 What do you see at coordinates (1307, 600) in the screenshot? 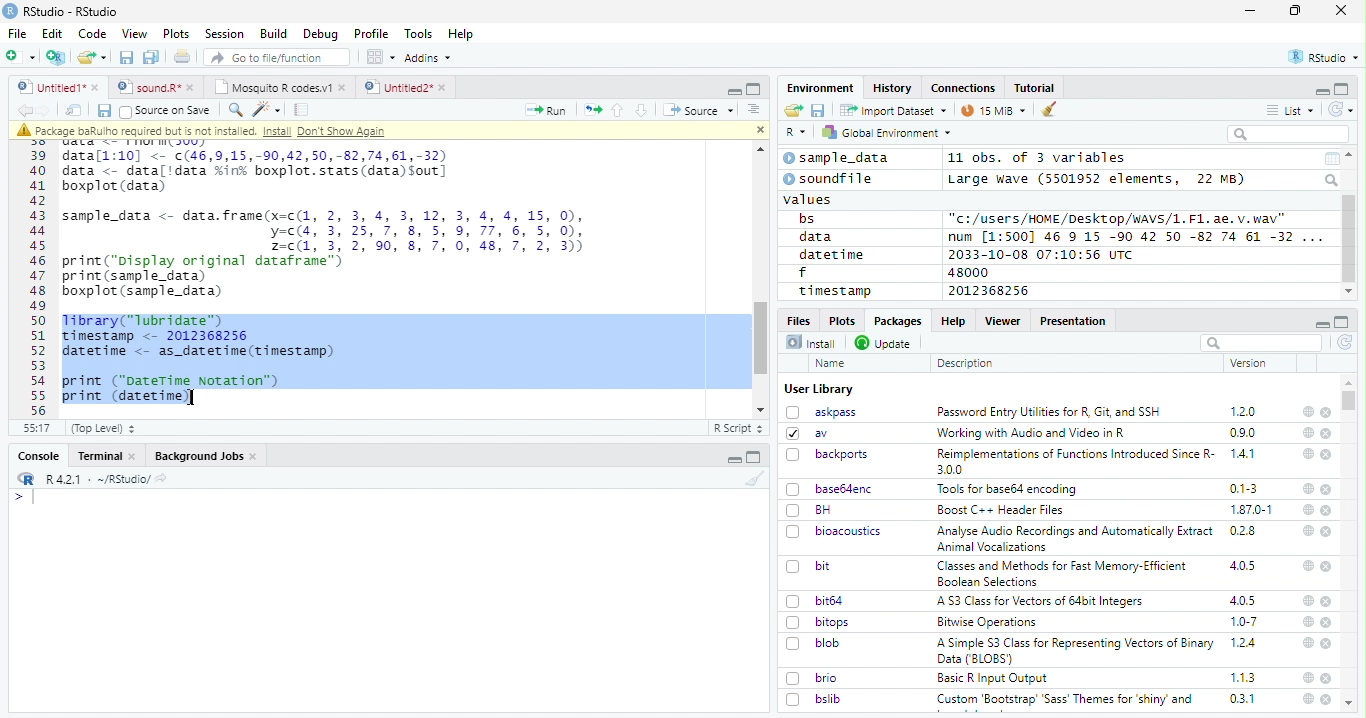
I see `help` at bounding box center [1307, 600].